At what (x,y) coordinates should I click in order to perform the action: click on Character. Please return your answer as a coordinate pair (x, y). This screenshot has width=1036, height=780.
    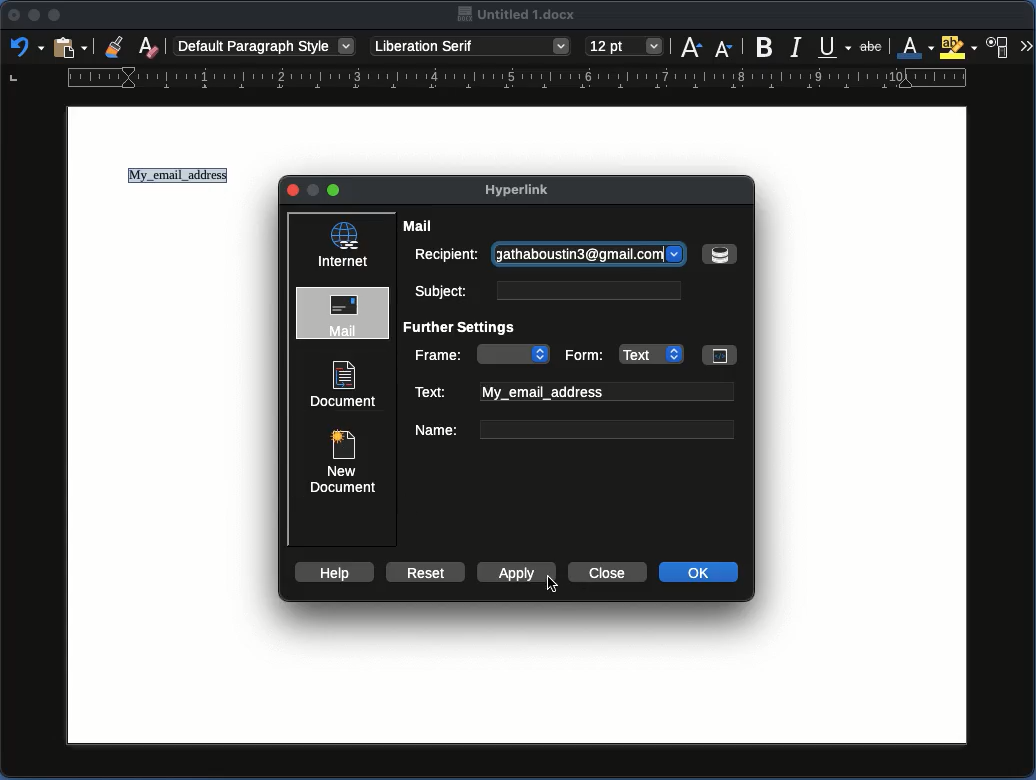
    Looking at the image, I should click on (1000, 45).